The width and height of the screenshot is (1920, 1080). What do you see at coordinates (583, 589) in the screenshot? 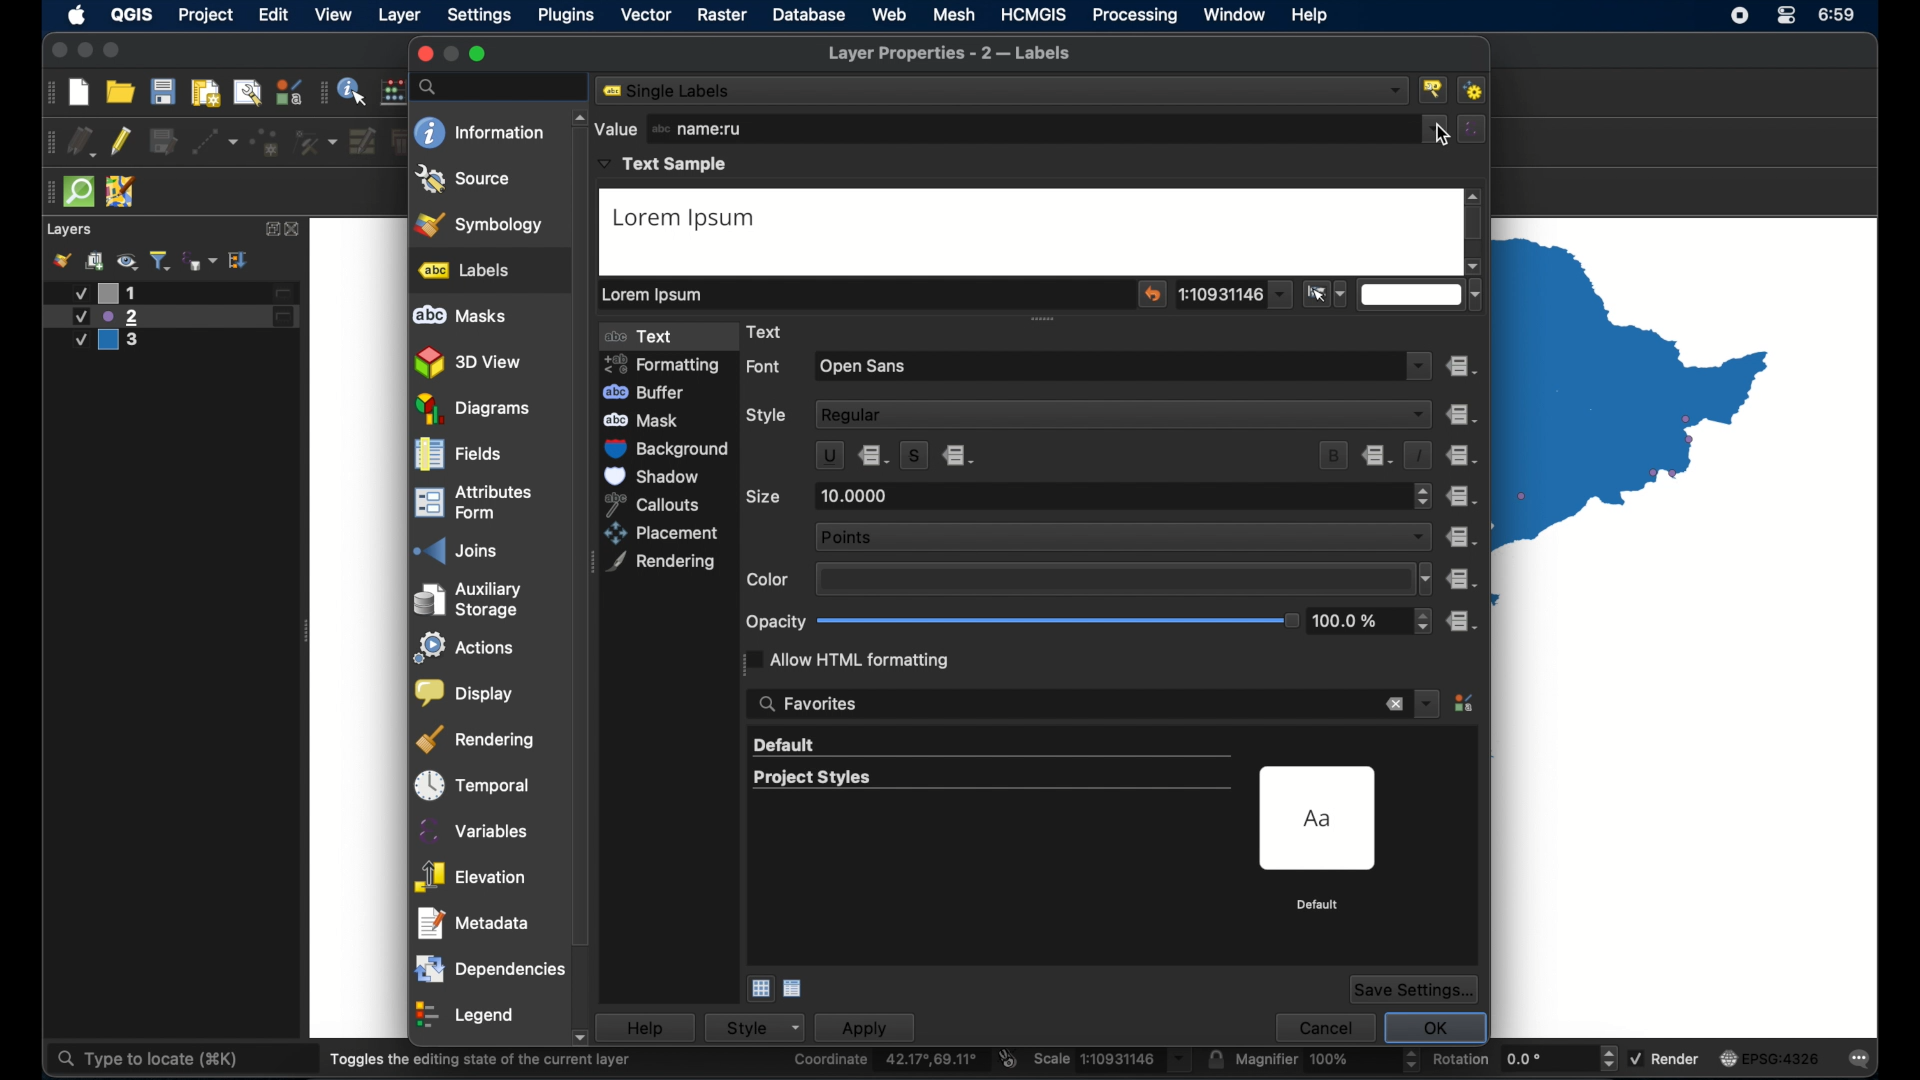
I see `scroll box` at bounding box center [583, 589].